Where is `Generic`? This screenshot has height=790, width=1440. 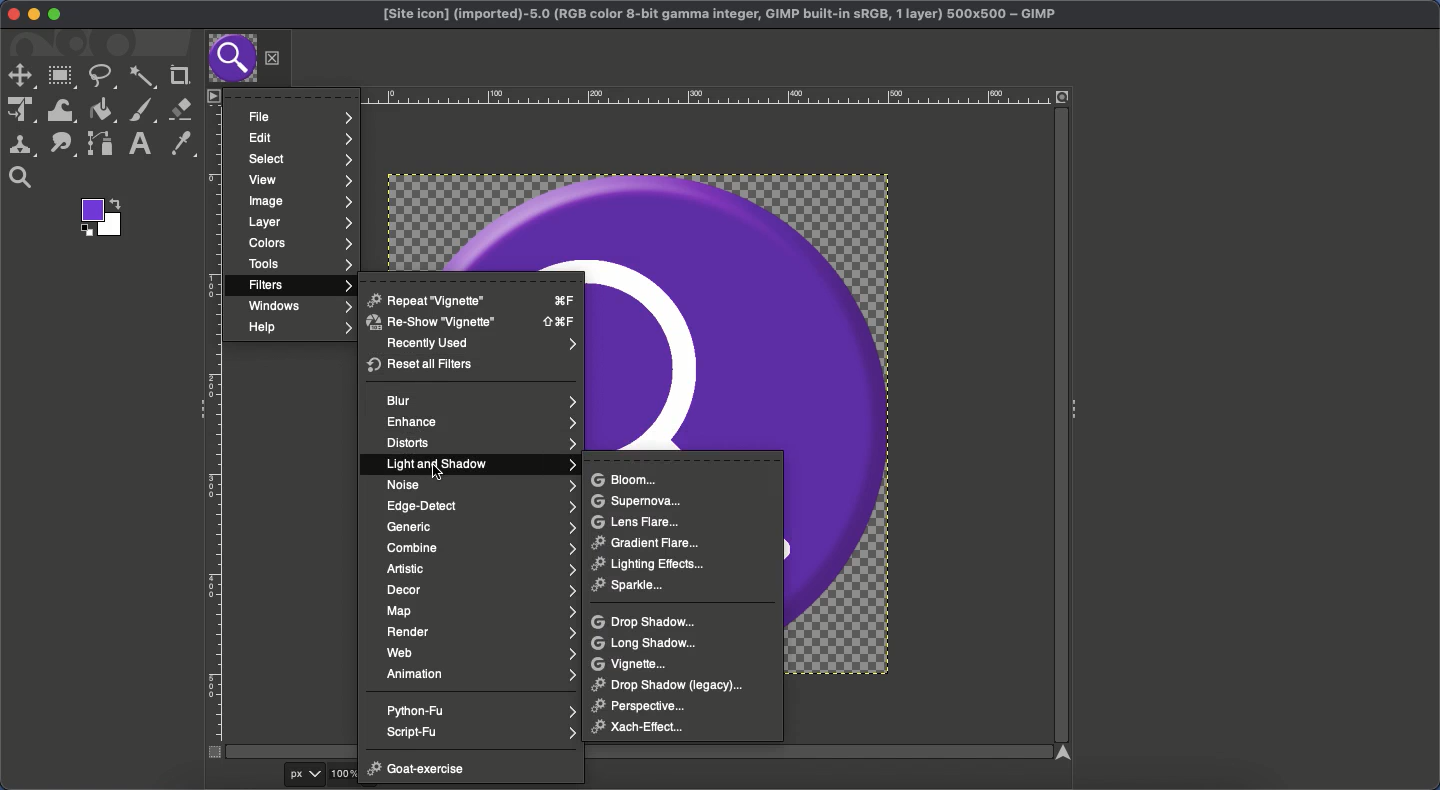 Generic is located at coordinates (480, 529).